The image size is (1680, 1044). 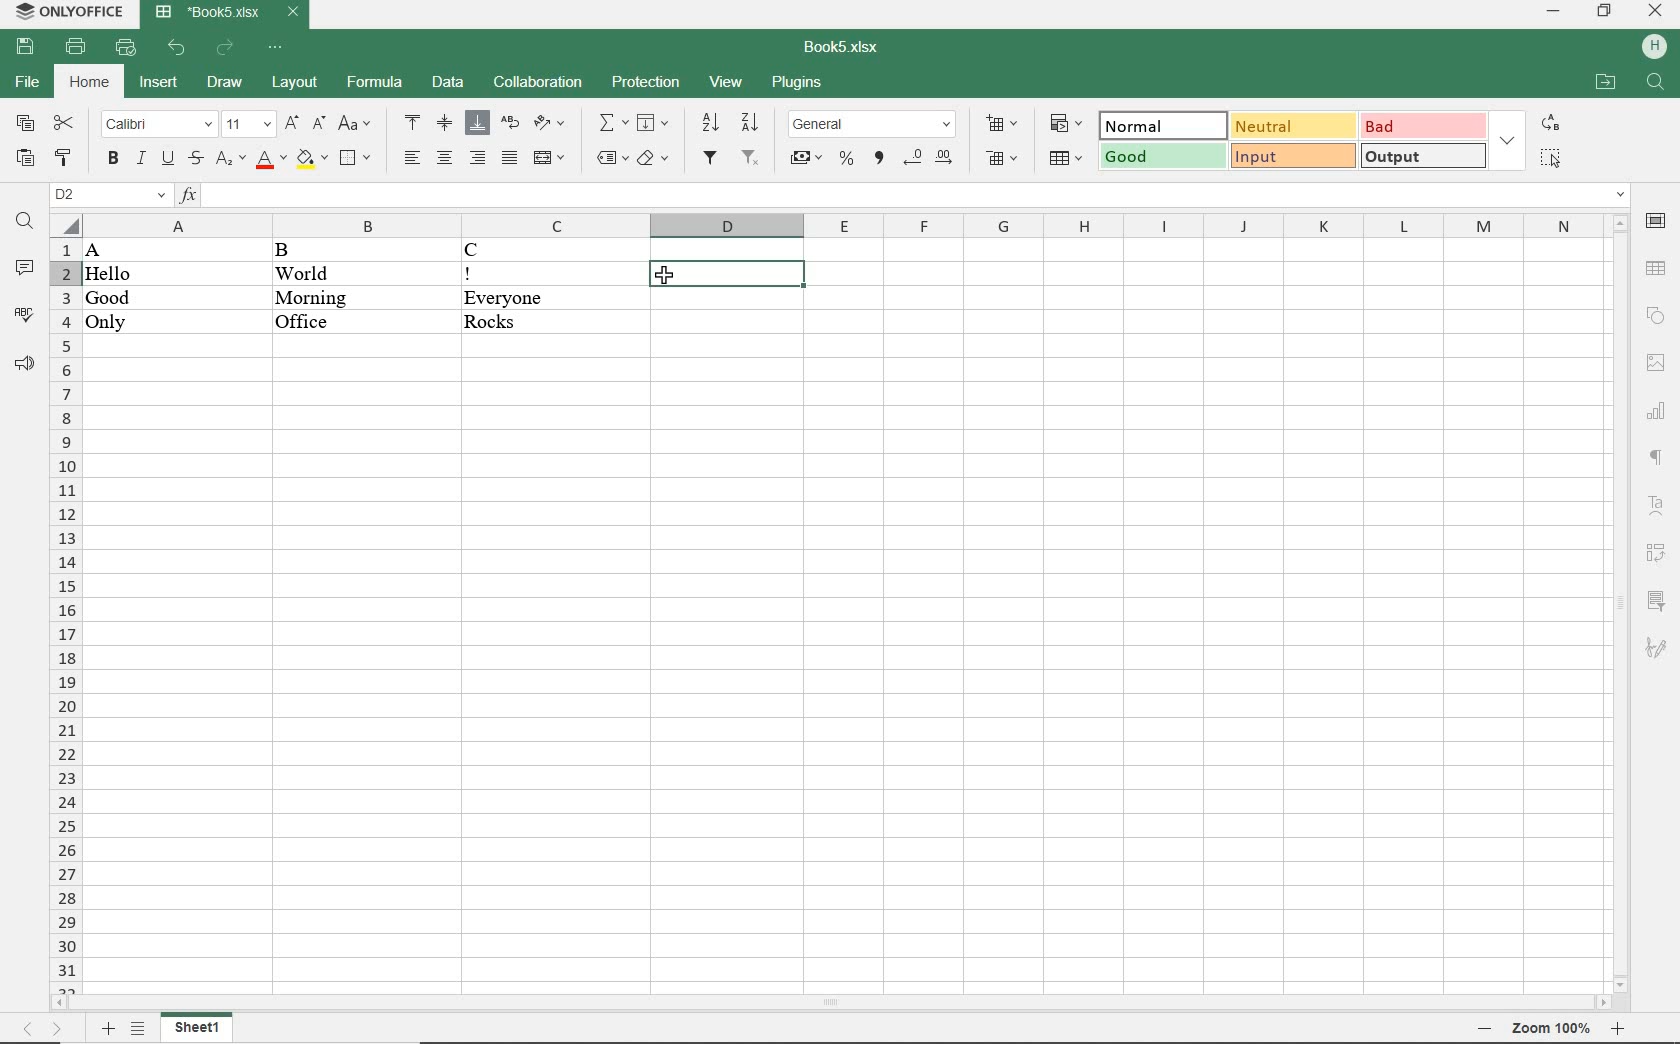 What do you see at coordinates (1604, 1002) in the screenshot?
I see `move right` at bounding box center [1604, 1002].